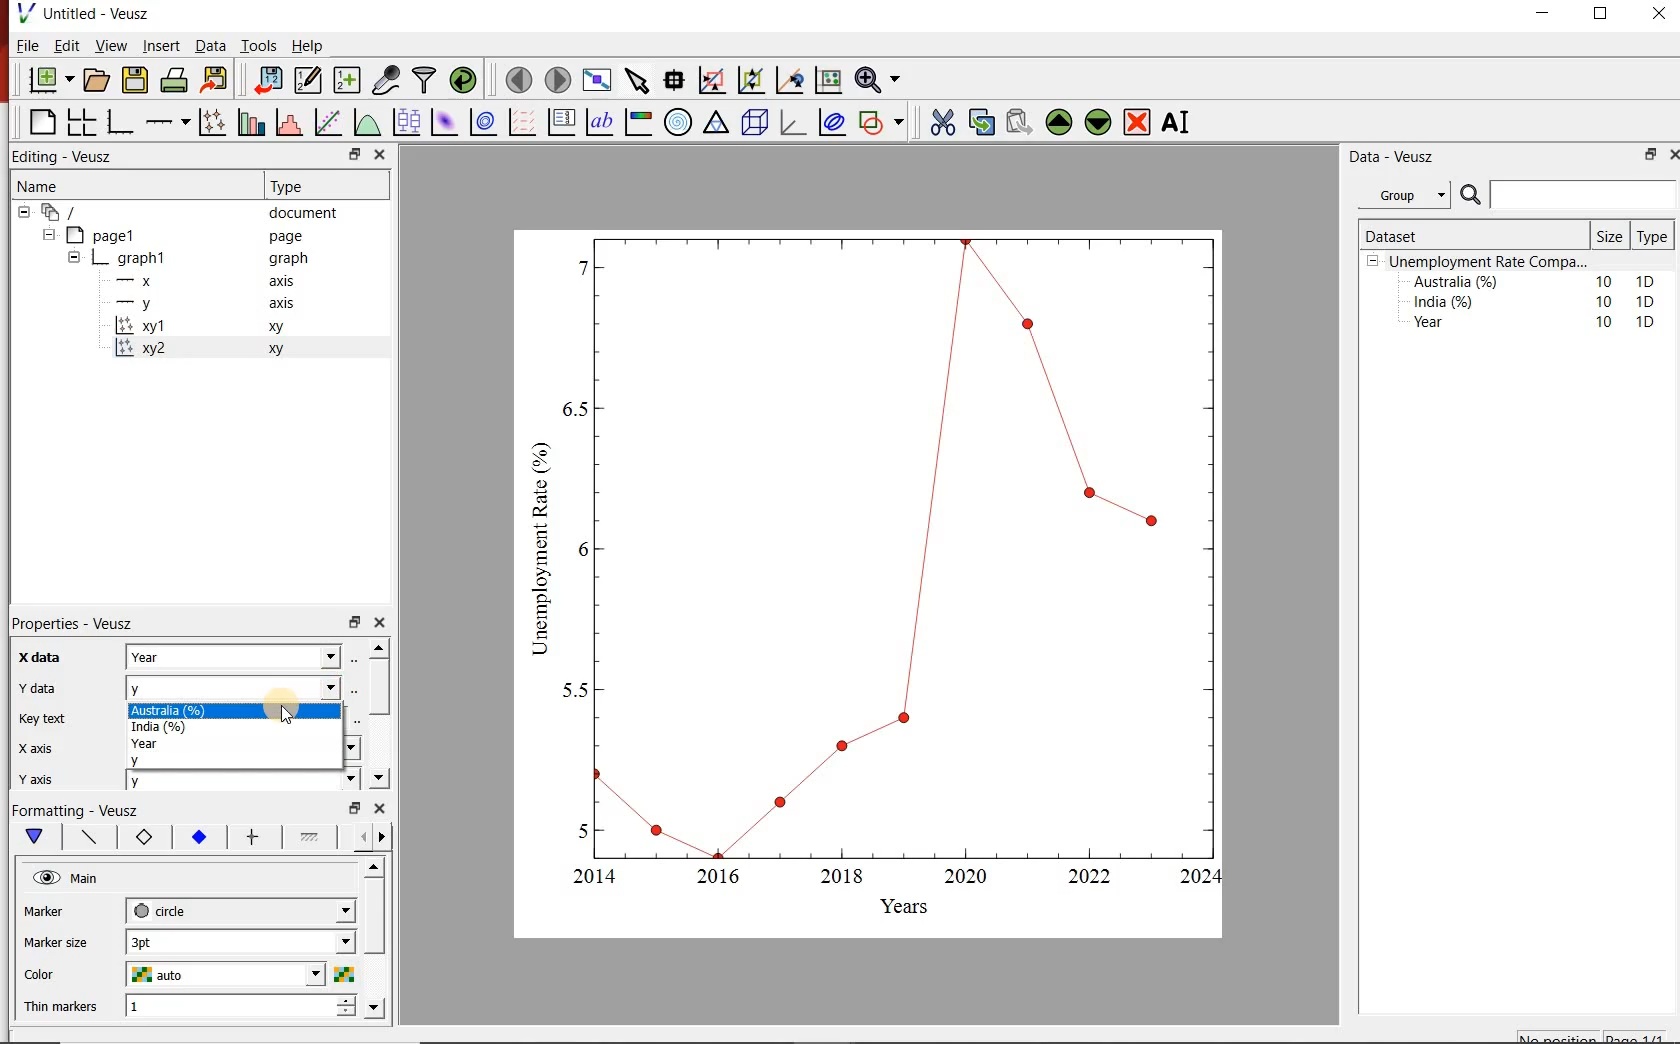 Image resolution: width=1680 pixels, height=1044 pixels. Describe the element at coordinates (52, 79) in the screenshot. I see `new document` at that location.